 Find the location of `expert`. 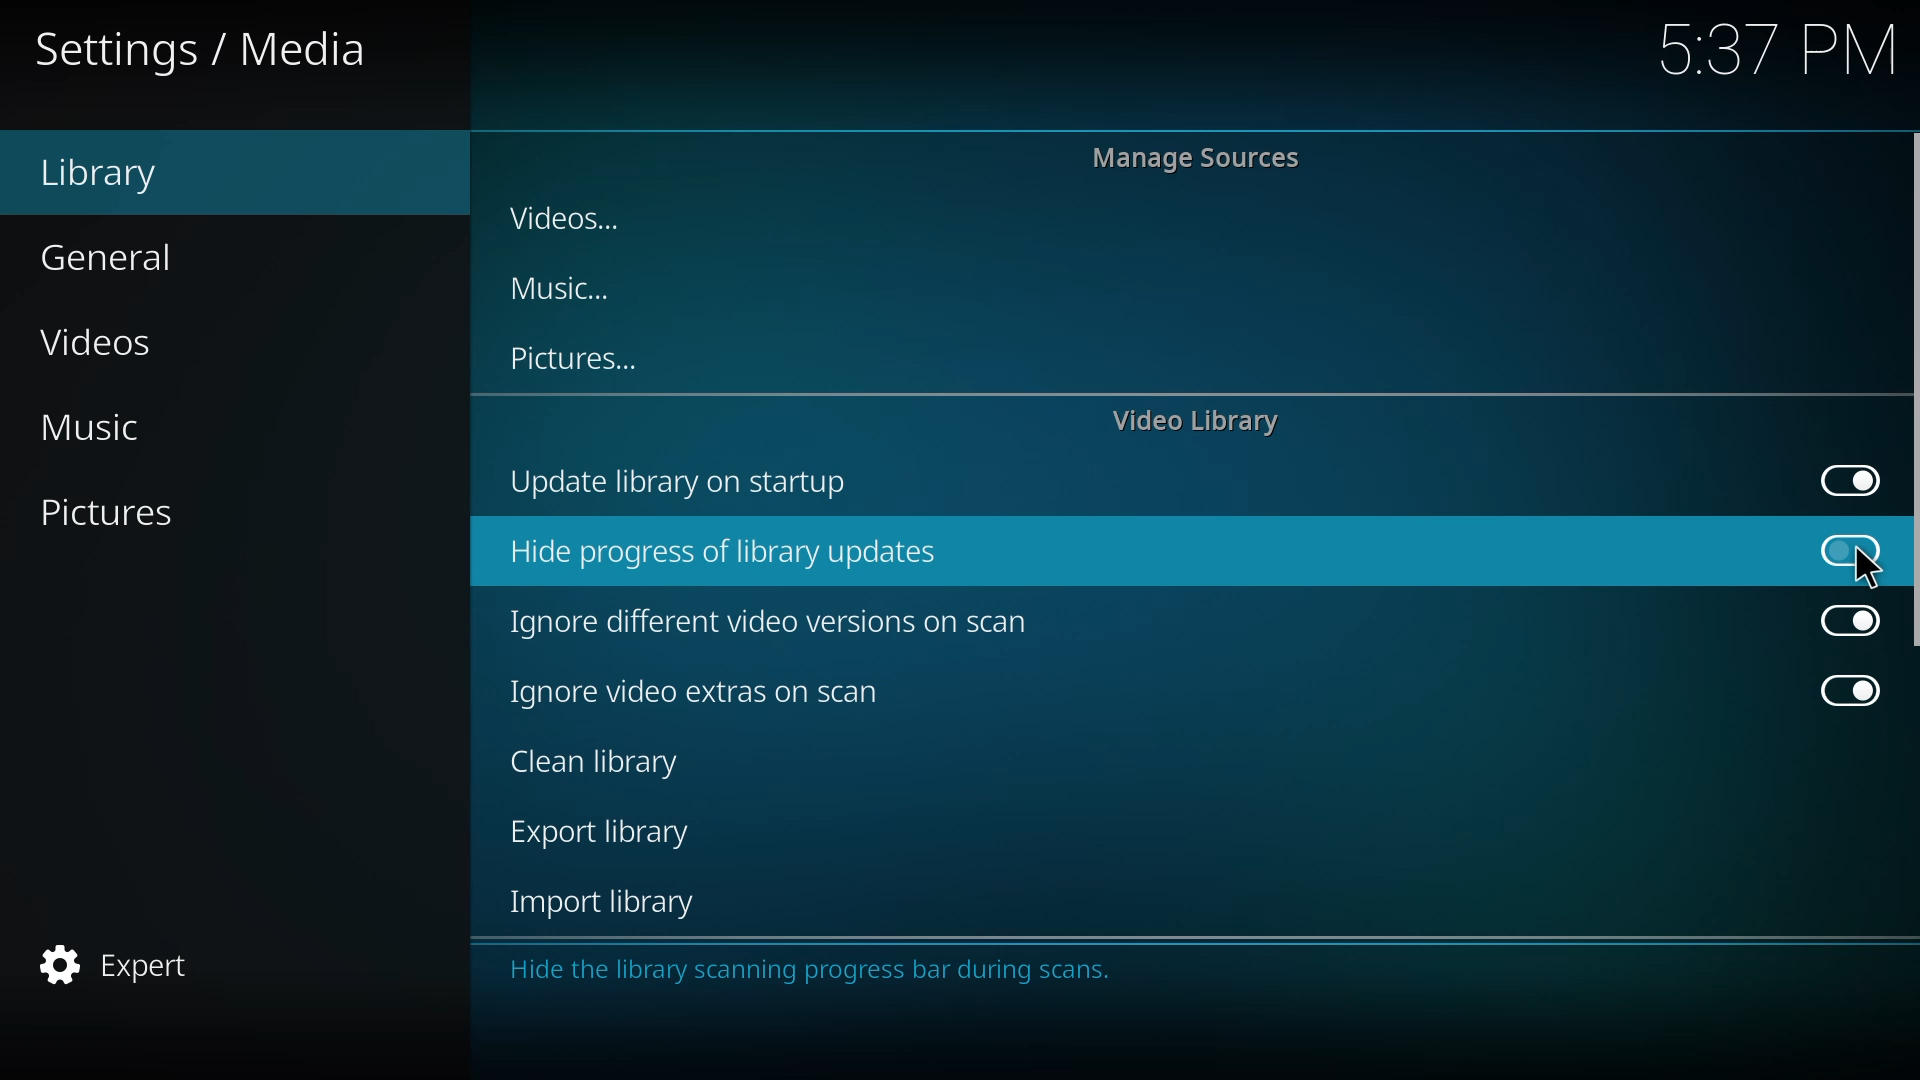

expert is located at coordinates (123, 965).